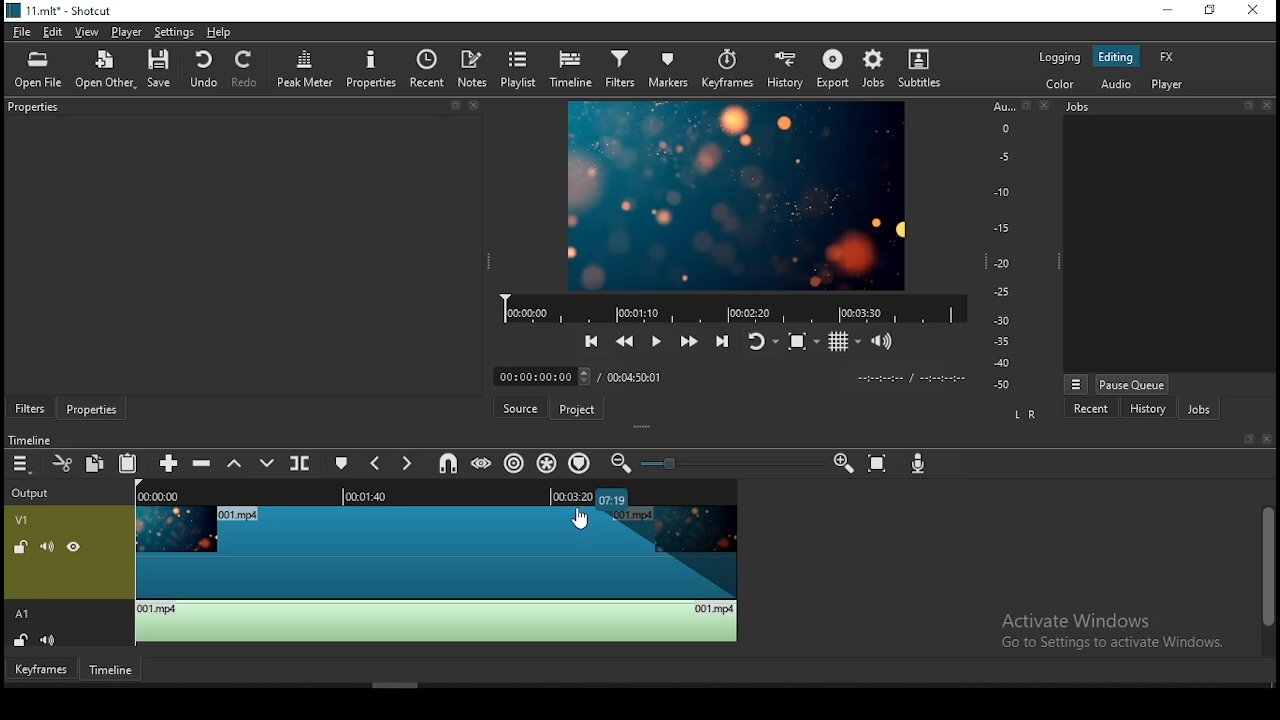  I want to click on overwrite, so click(267, 462).